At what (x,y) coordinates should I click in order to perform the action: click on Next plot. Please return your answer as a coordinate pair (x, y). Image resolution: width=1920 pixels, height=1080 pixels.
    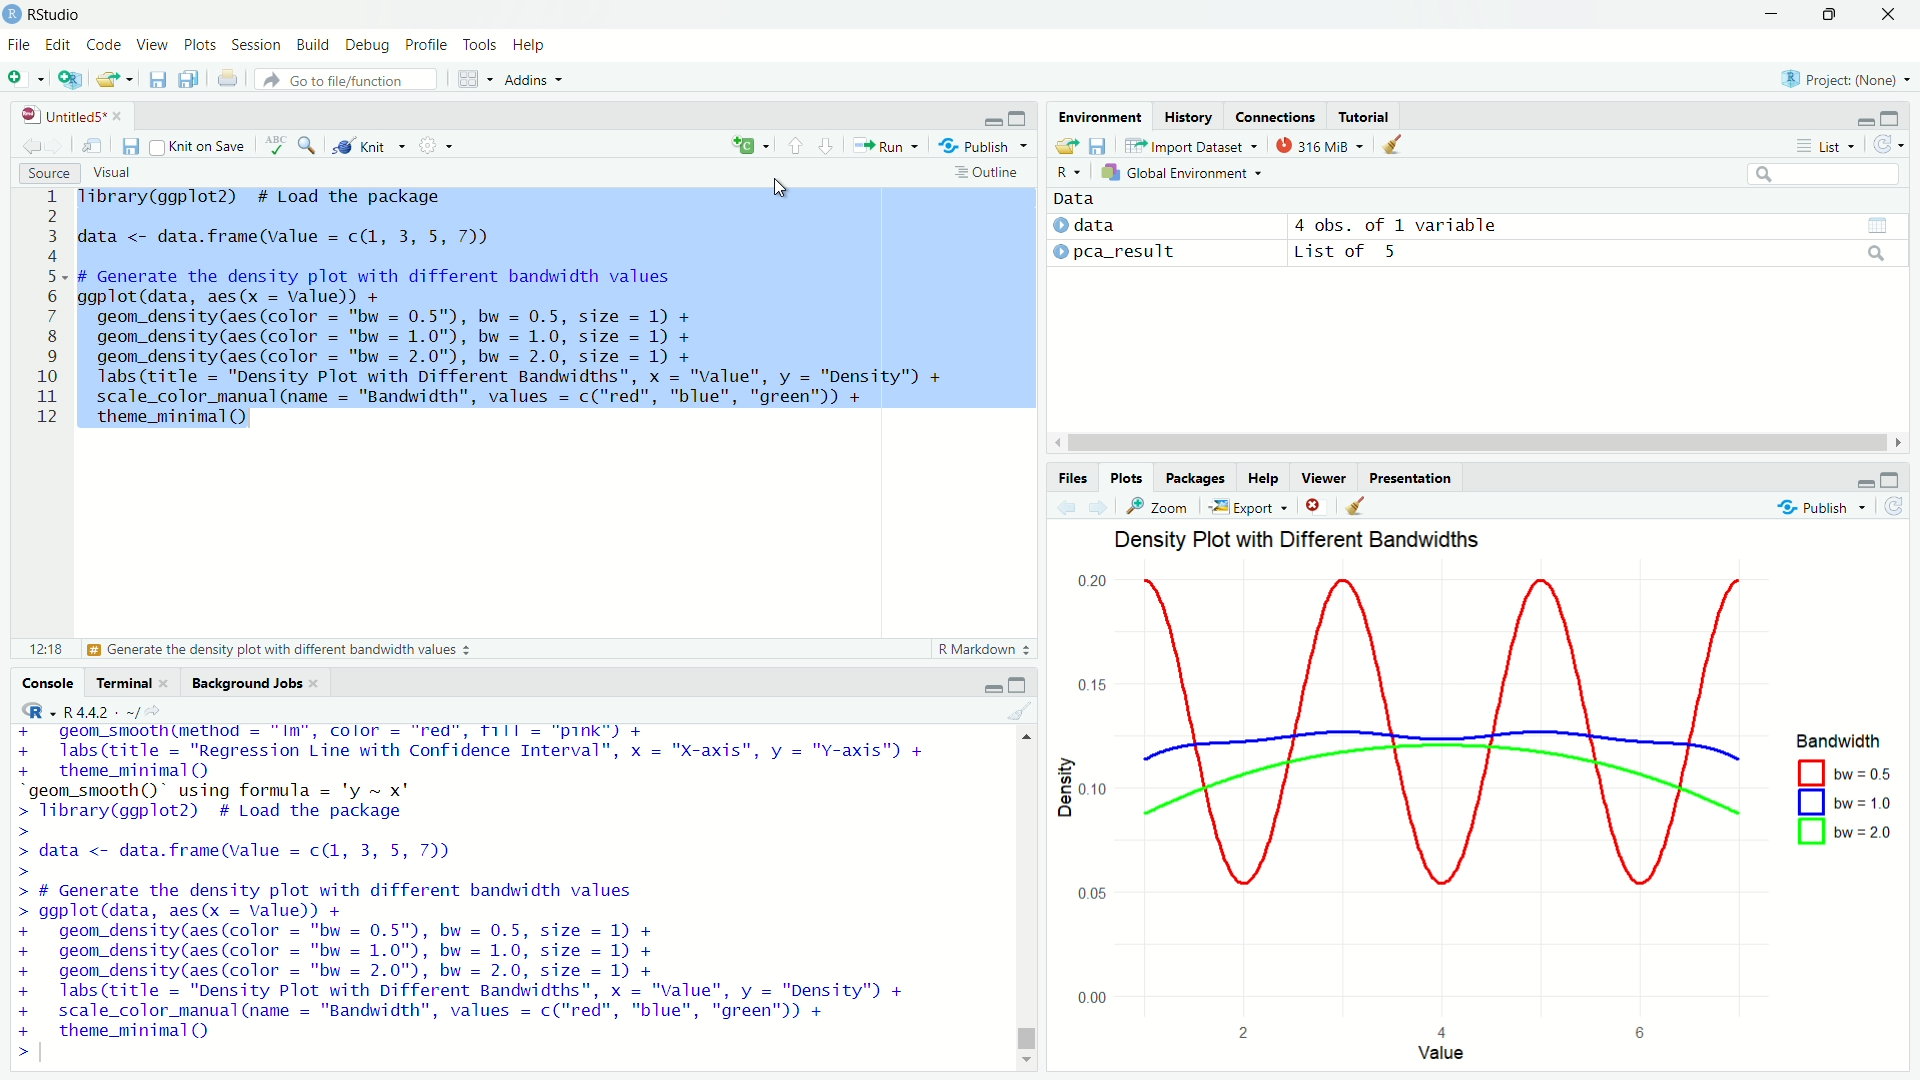
    Looking at the image, I should click on (1097, 507).